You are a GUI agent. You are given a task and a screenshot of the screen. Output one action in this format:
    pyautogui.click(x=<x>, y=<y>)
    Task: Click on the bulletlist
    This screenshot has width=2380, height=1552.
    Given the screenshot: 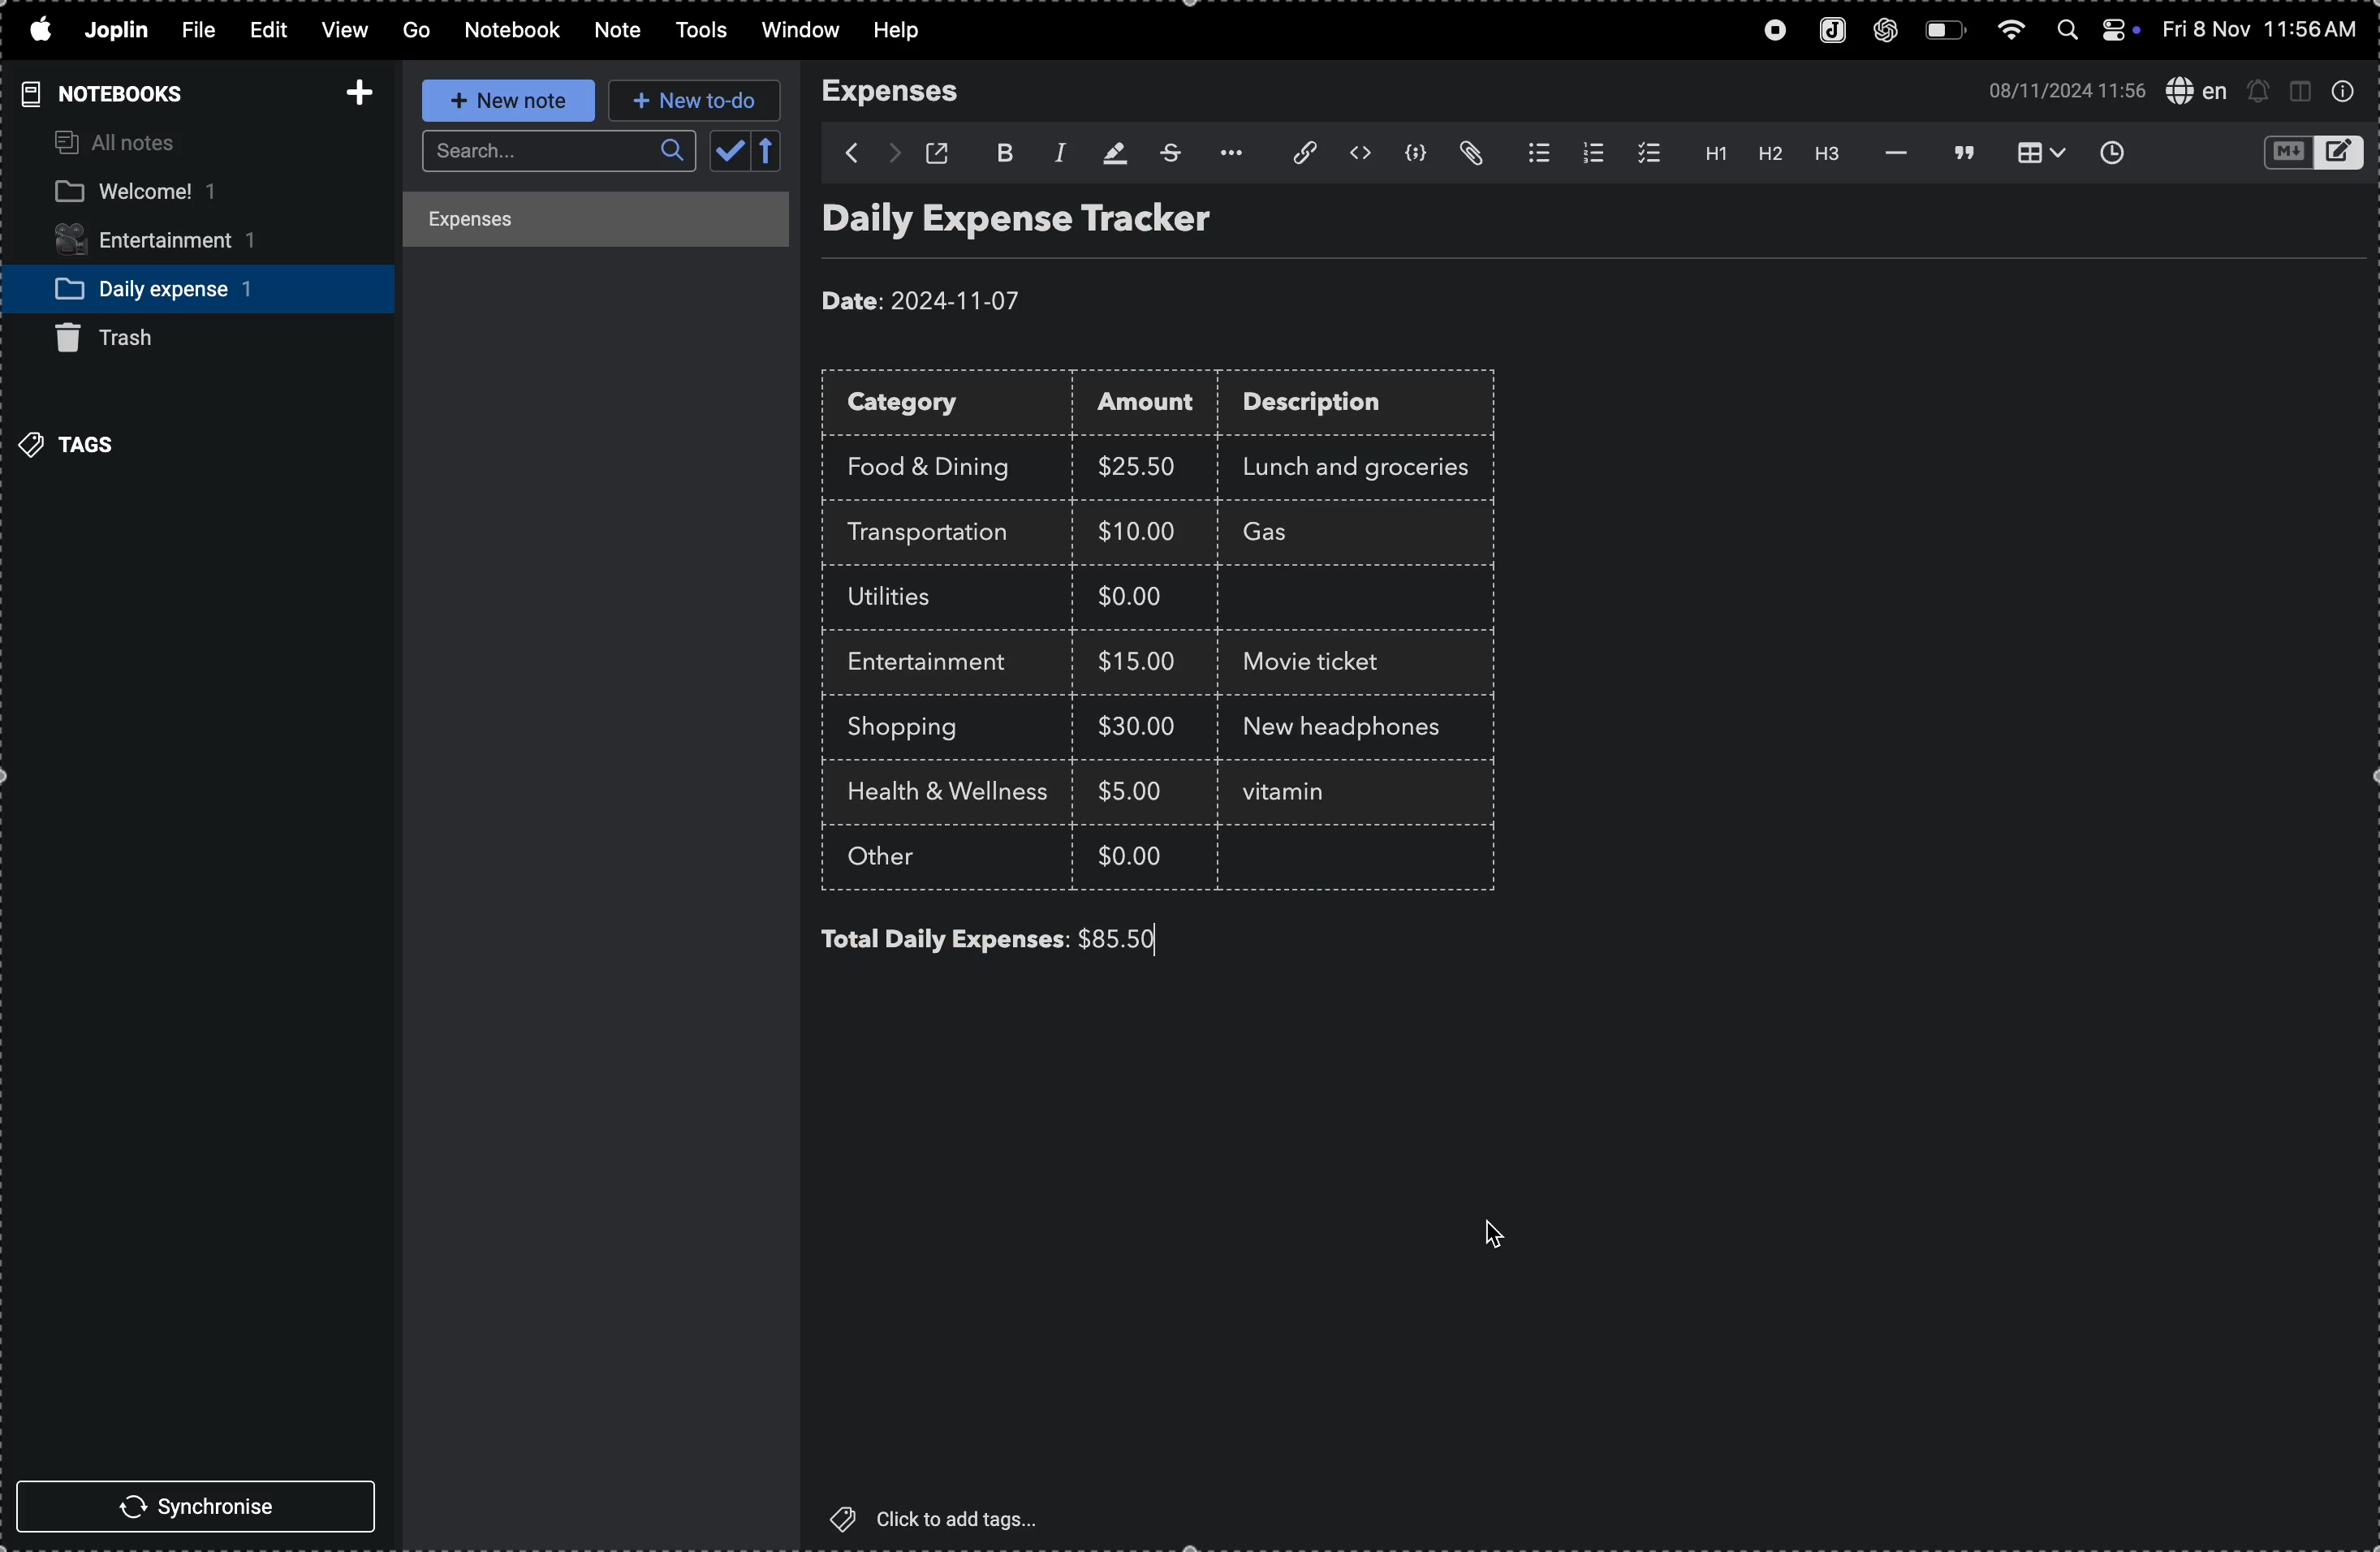 What is the action you would take?
    pyautogui.click(x=1534, y=154)
    